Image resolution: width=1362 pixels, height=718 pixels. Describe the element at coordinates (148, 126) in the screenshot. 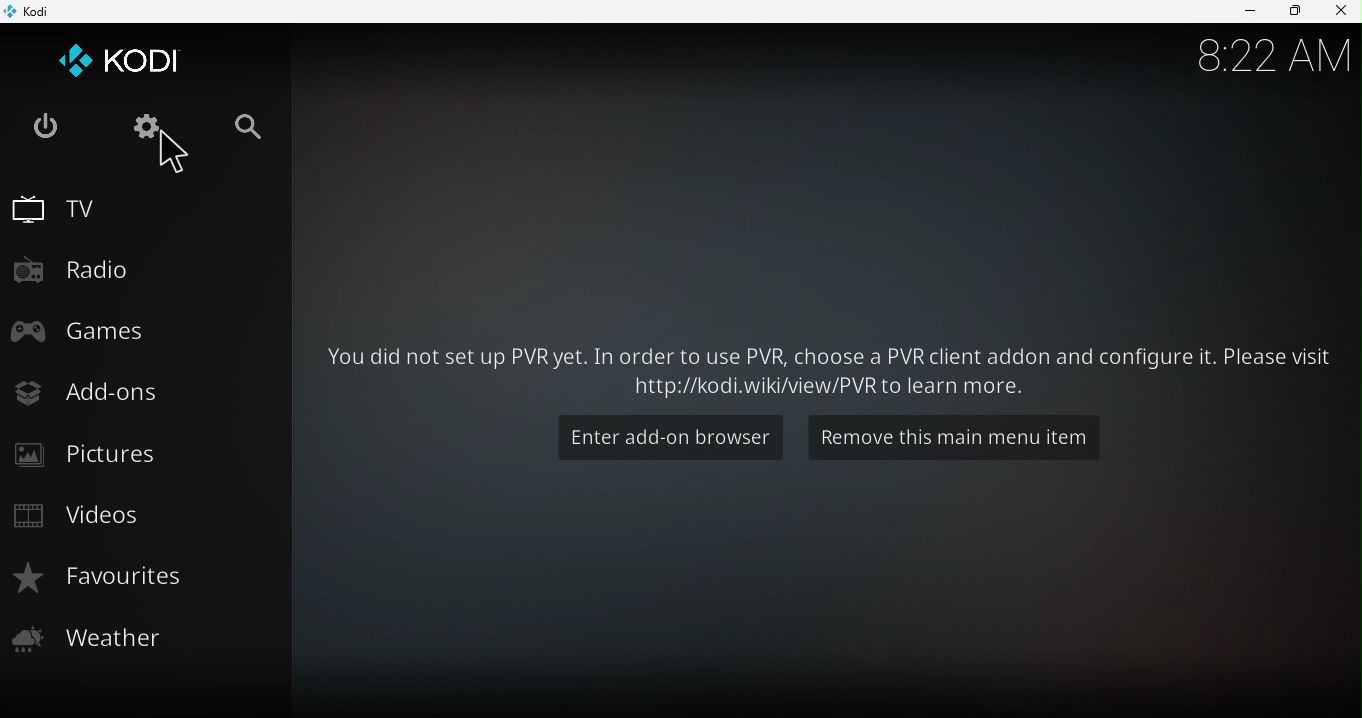

I see `Settings` at that location.